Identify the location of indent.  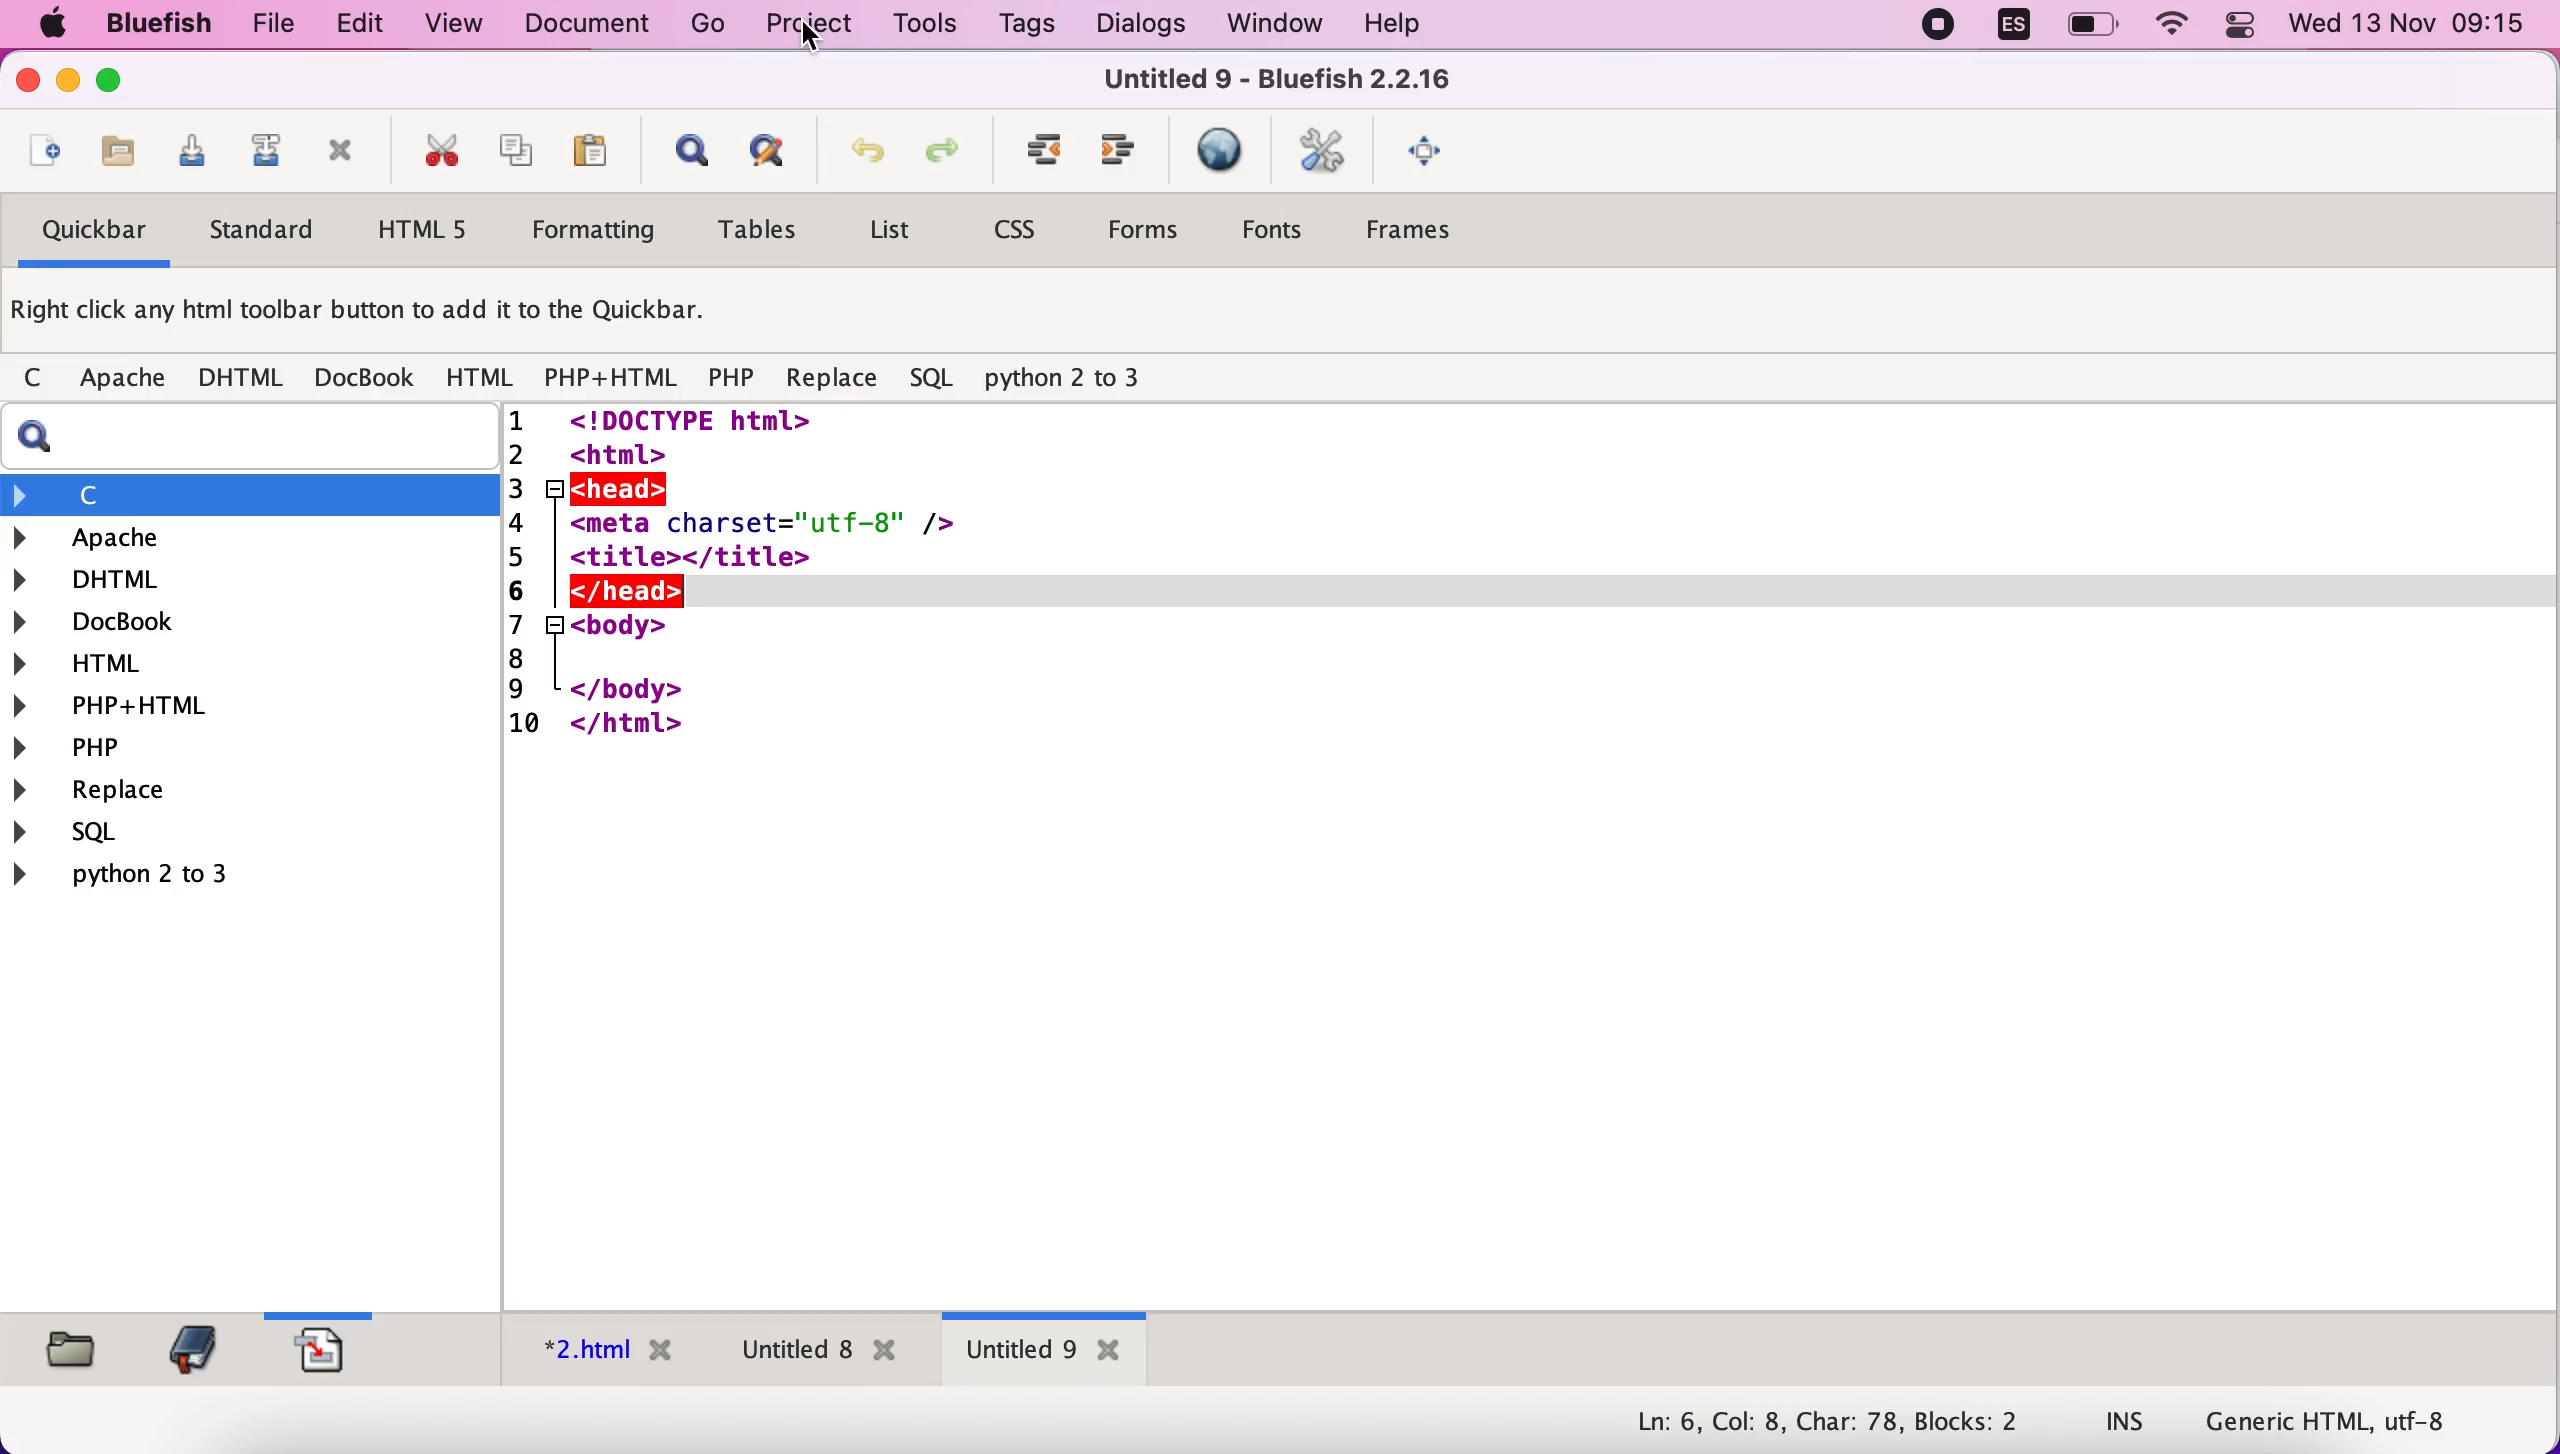
(1034, 158).